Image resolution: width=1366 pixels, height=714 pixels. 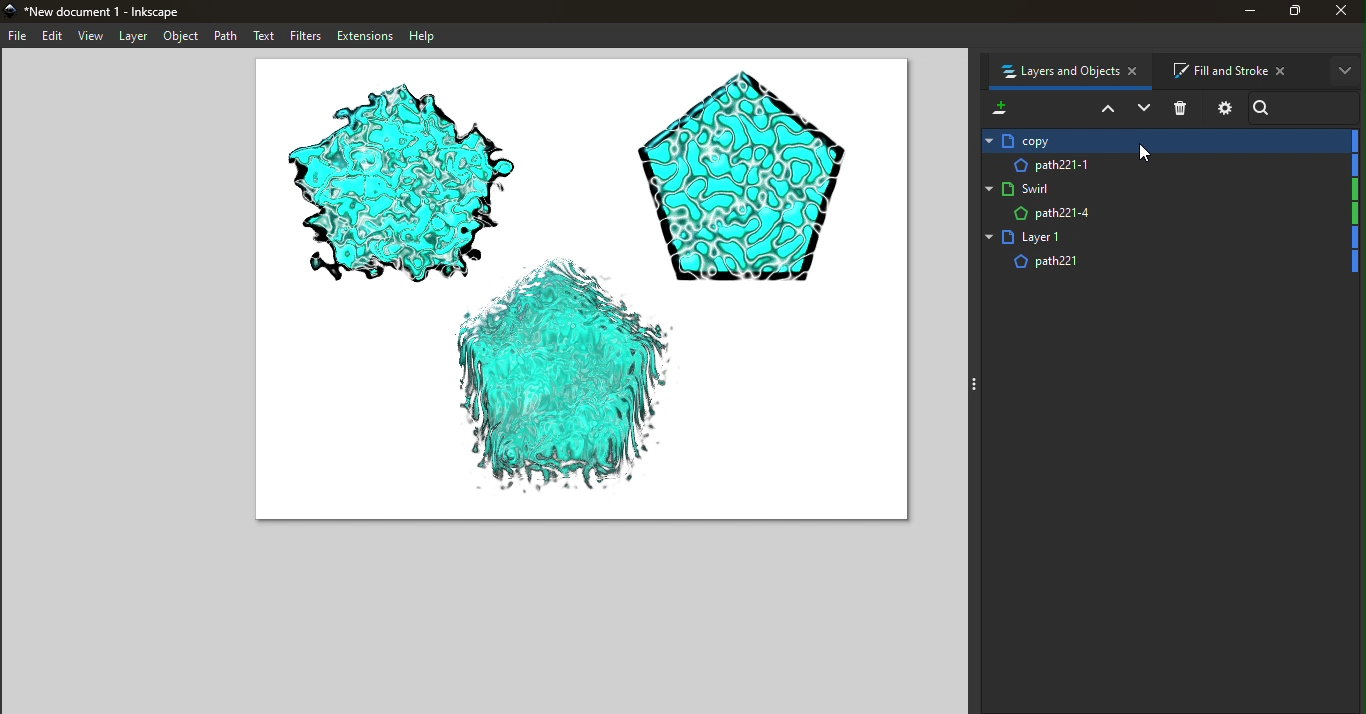 What do you see at coordinates (1145, 109) in the screenshot?
I see `Lower selection one step` at bounding box center [1145, 109].